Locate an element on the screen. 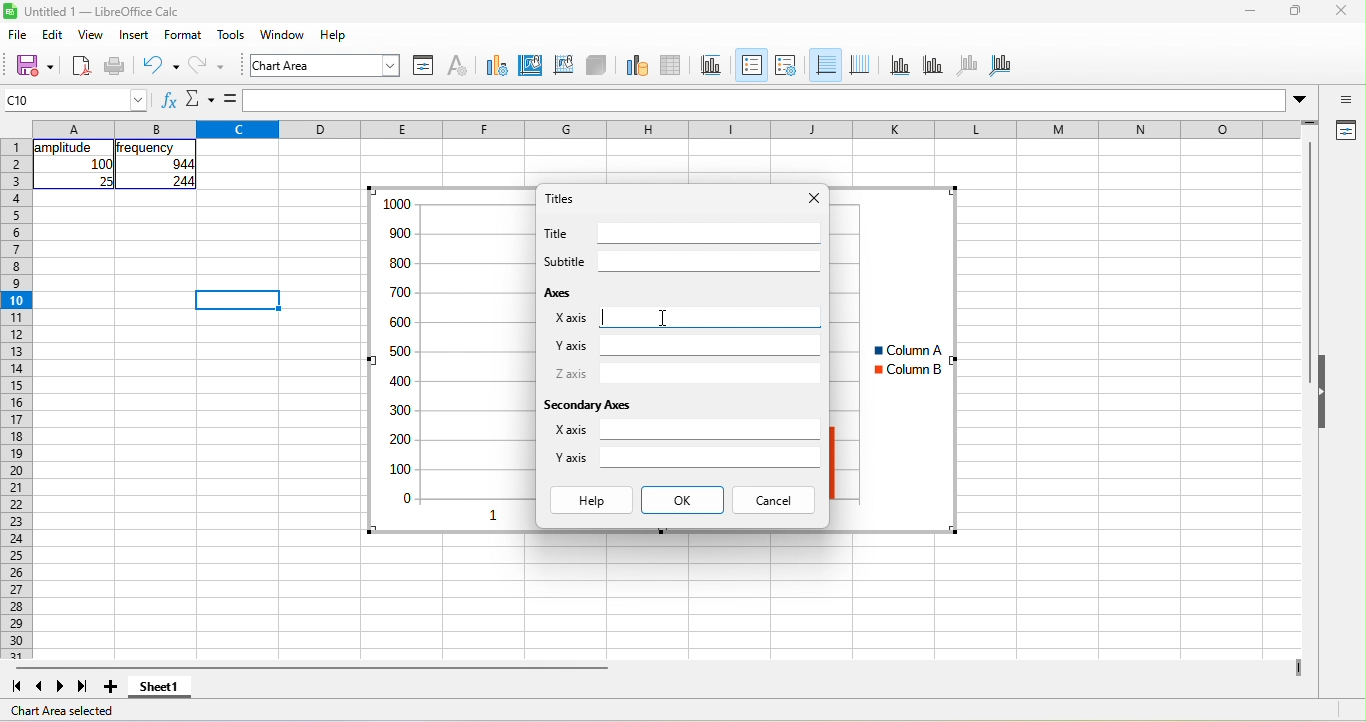  Title is located at coordinates (555, 233).